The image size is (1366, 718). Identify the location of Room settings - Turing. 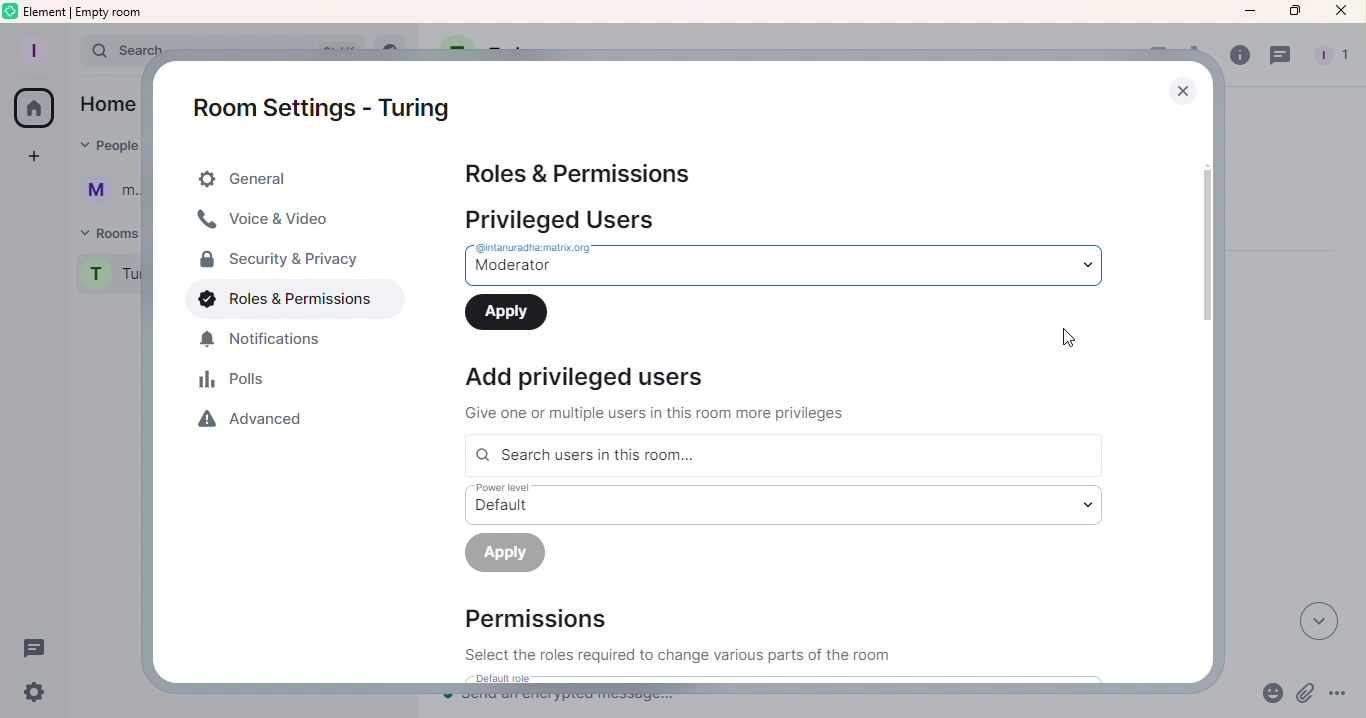
(322, 102).